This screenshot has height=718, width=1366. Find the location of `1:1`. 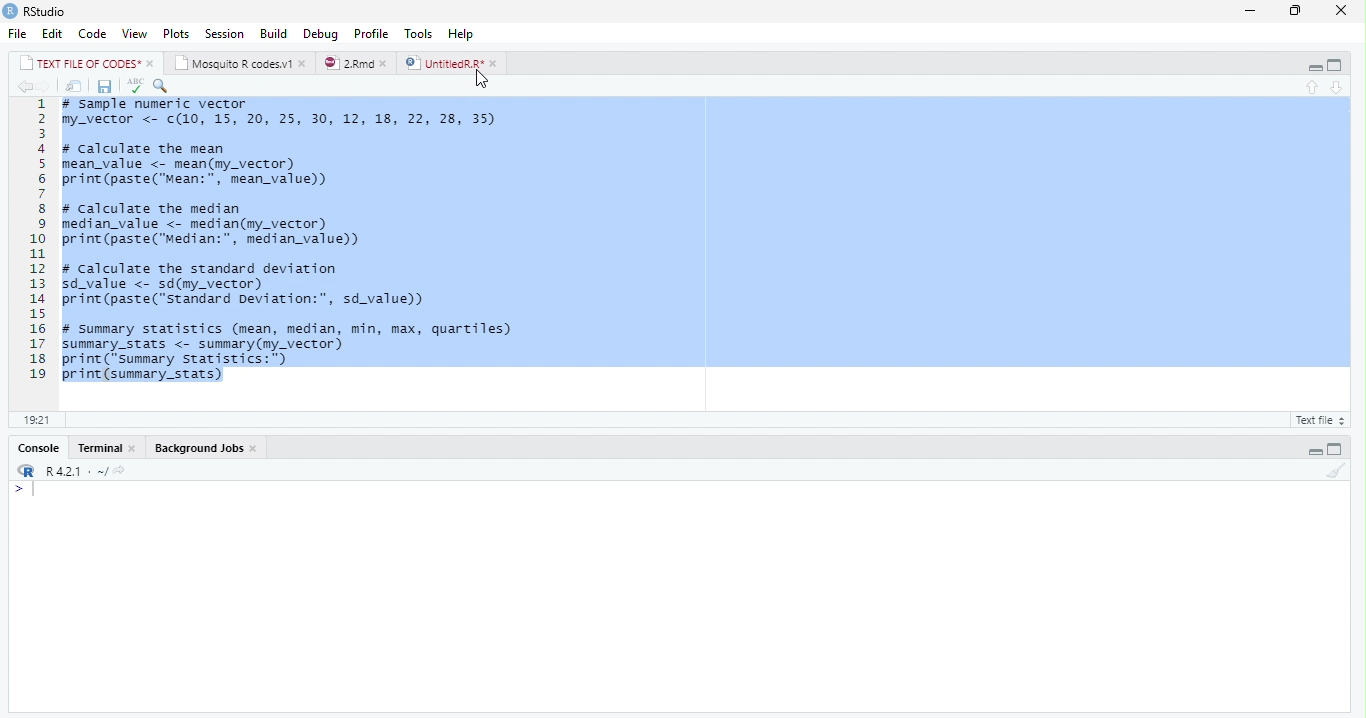

1:1 is located at coordinates (35, 420).